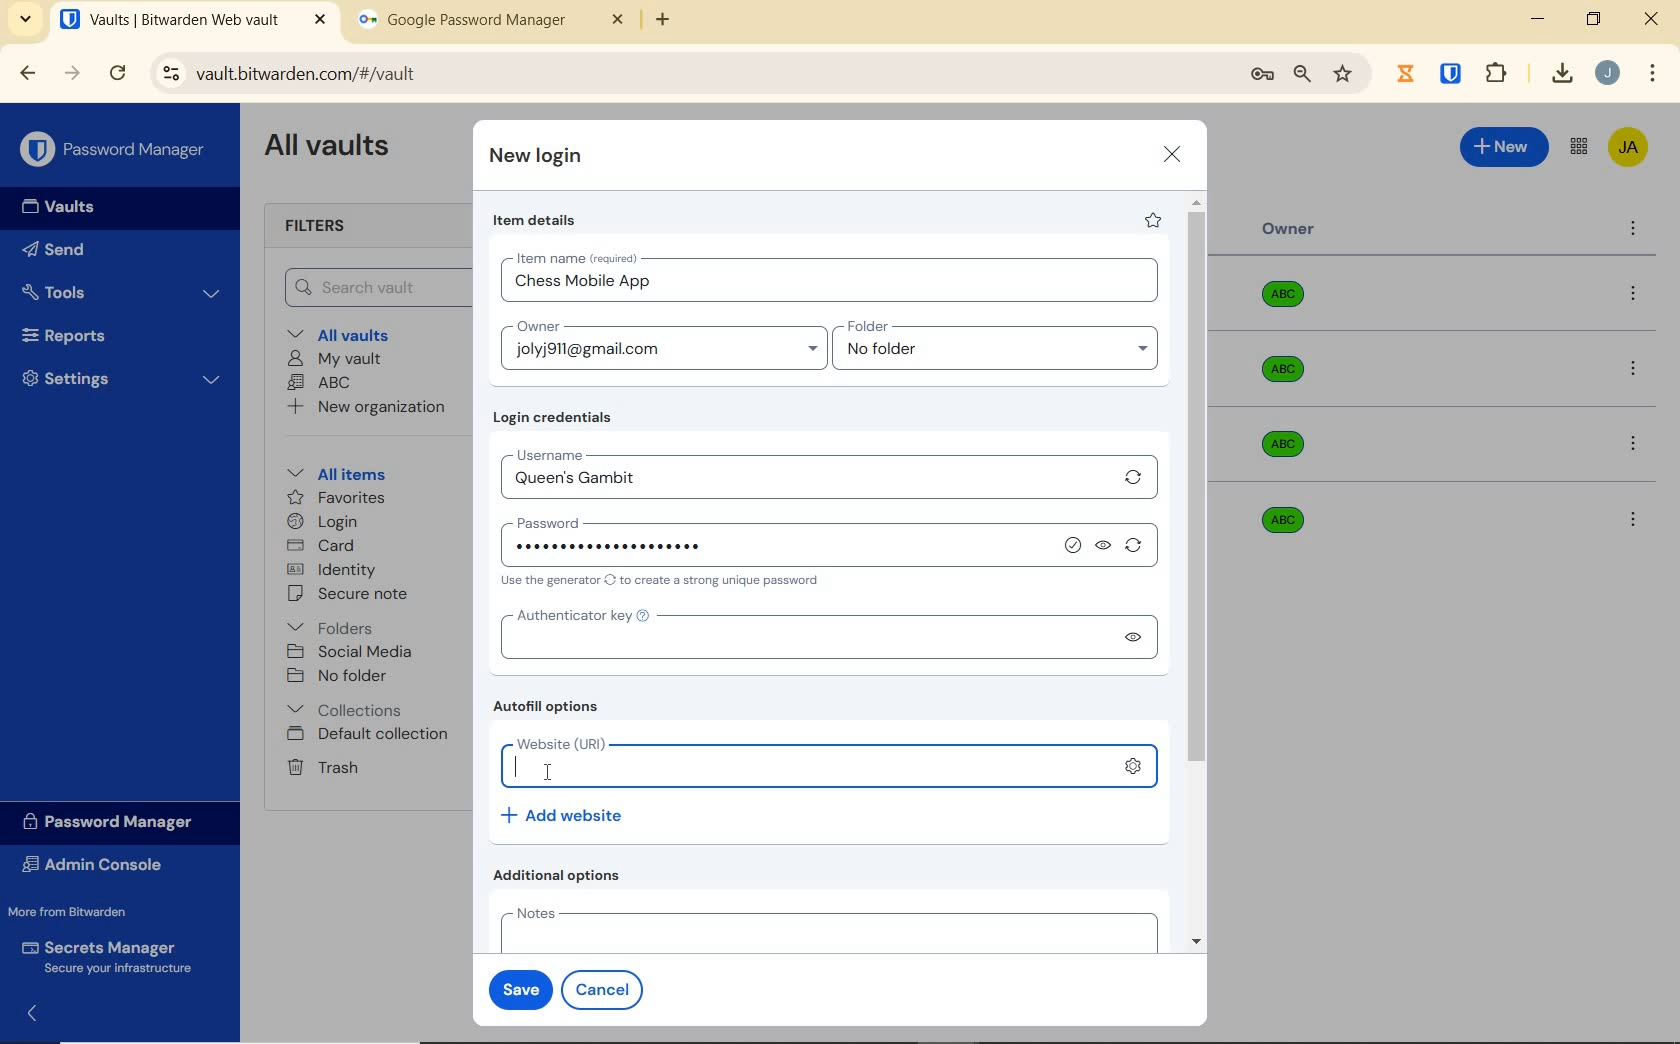 The width and height of the screenshot is (1680, 1044). I want to click on no folder, so click(1003, 354).